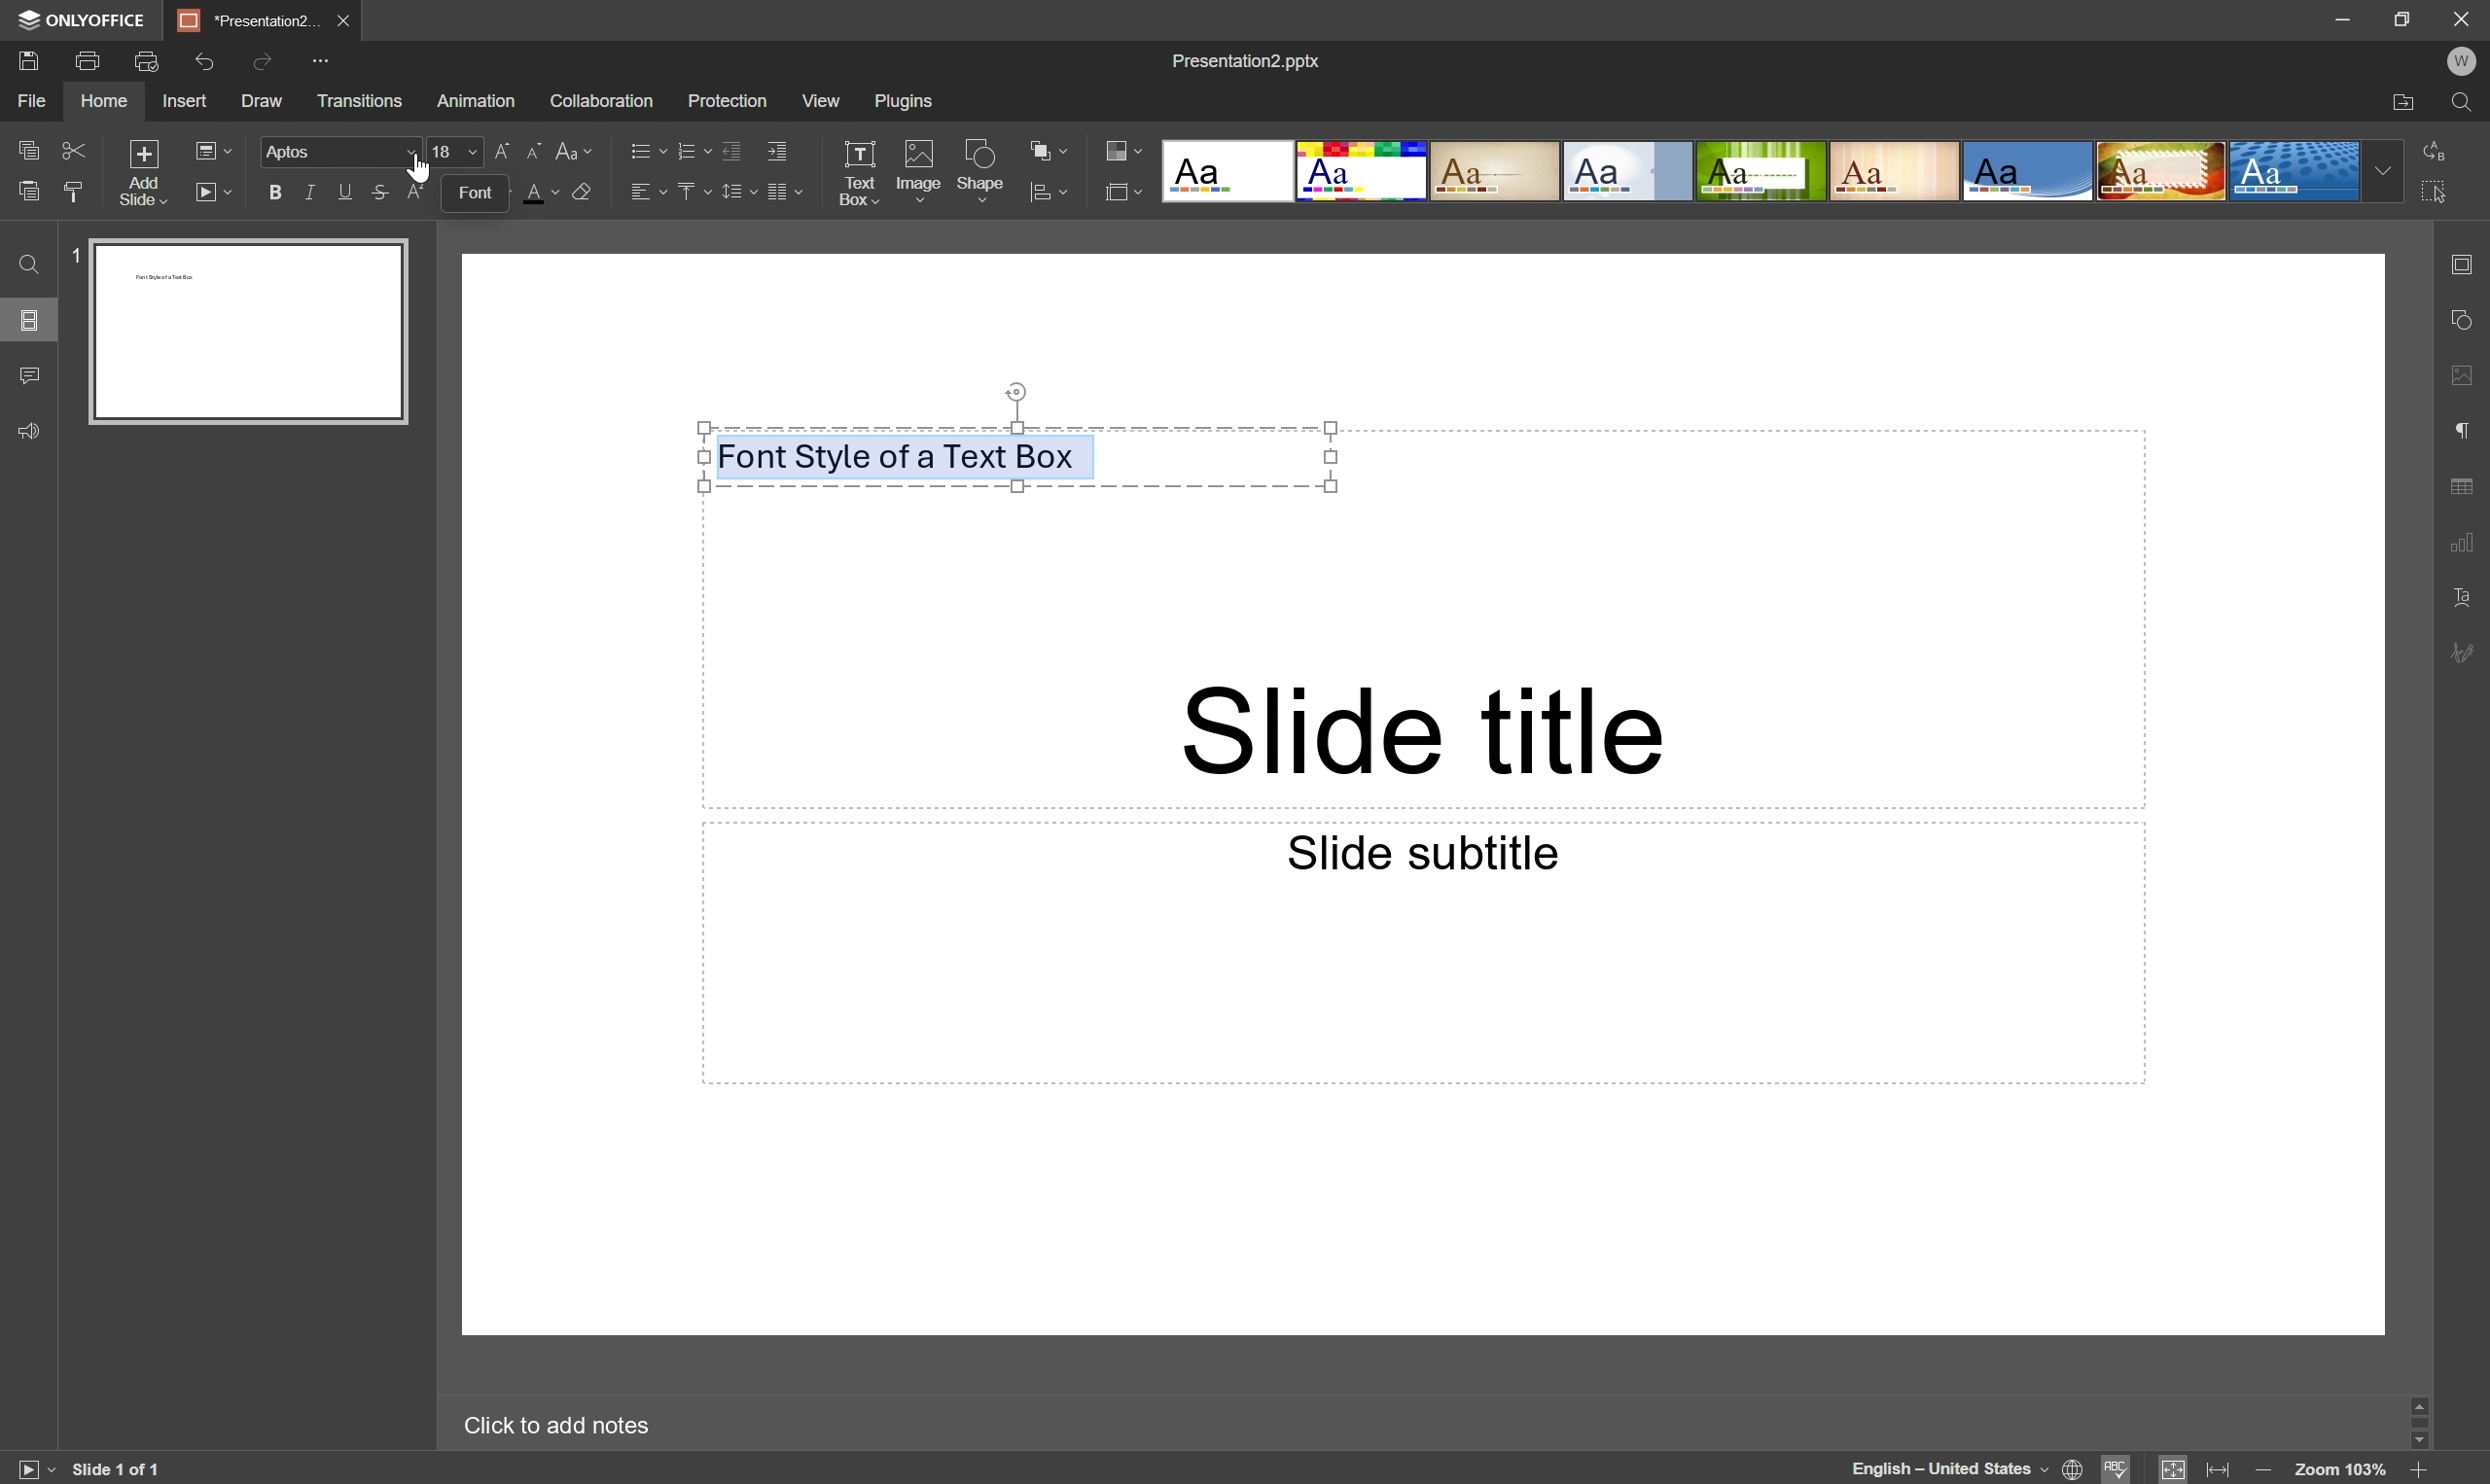 This screenshot has height=1484, width=2490. Describe the element at coordinates (1248, 60) in the screenshot. I see `Presentation2.pptx` at that location.